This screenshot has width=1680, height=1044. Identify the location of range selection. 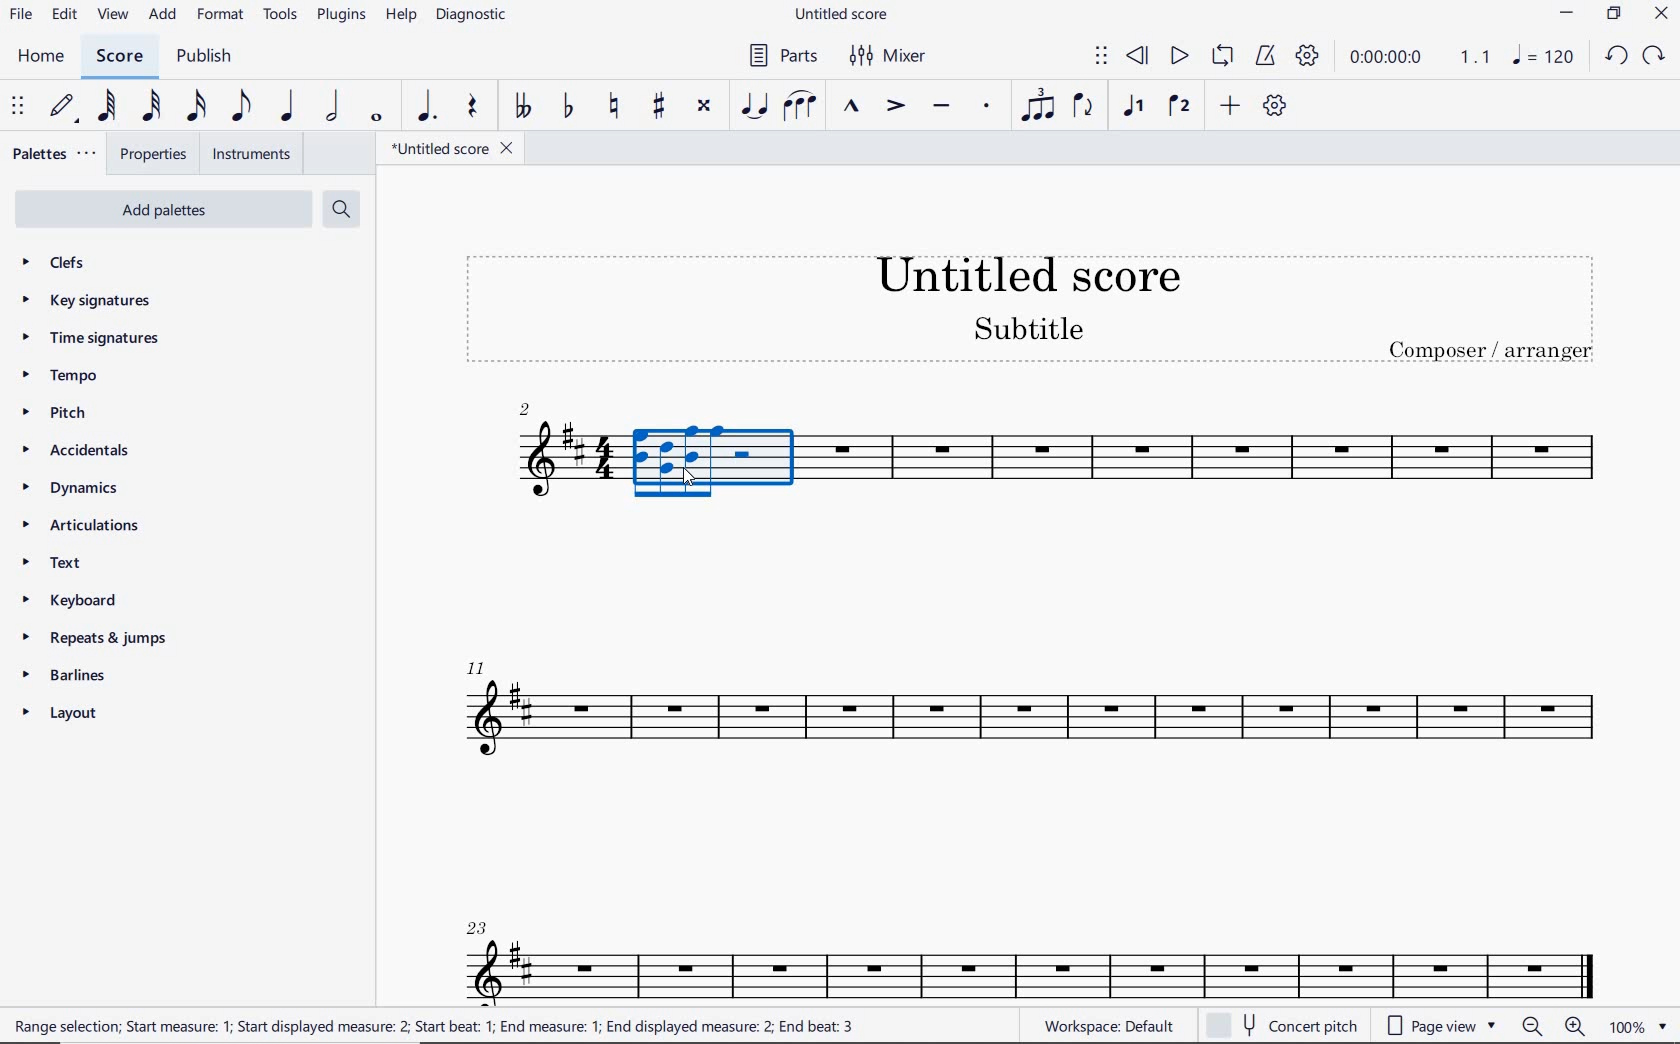
(436, 1027).